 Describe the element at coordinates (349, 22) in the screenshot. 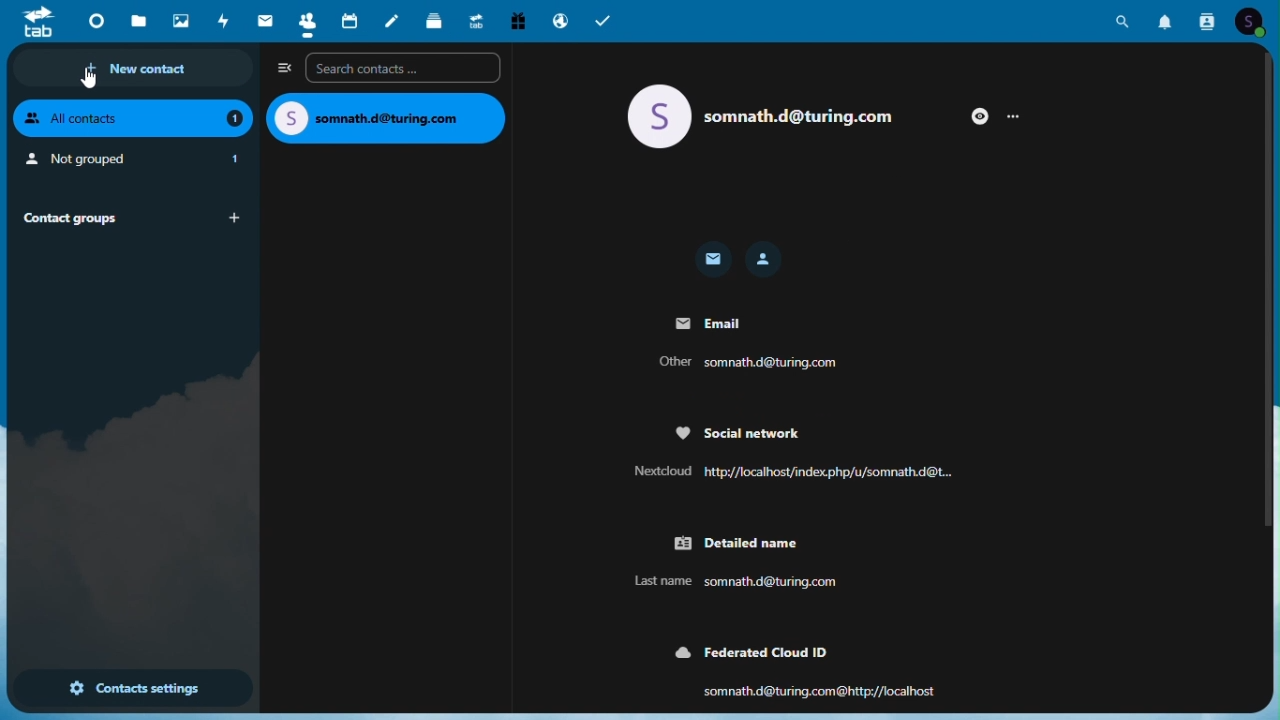

I see `Calendar` at that location.